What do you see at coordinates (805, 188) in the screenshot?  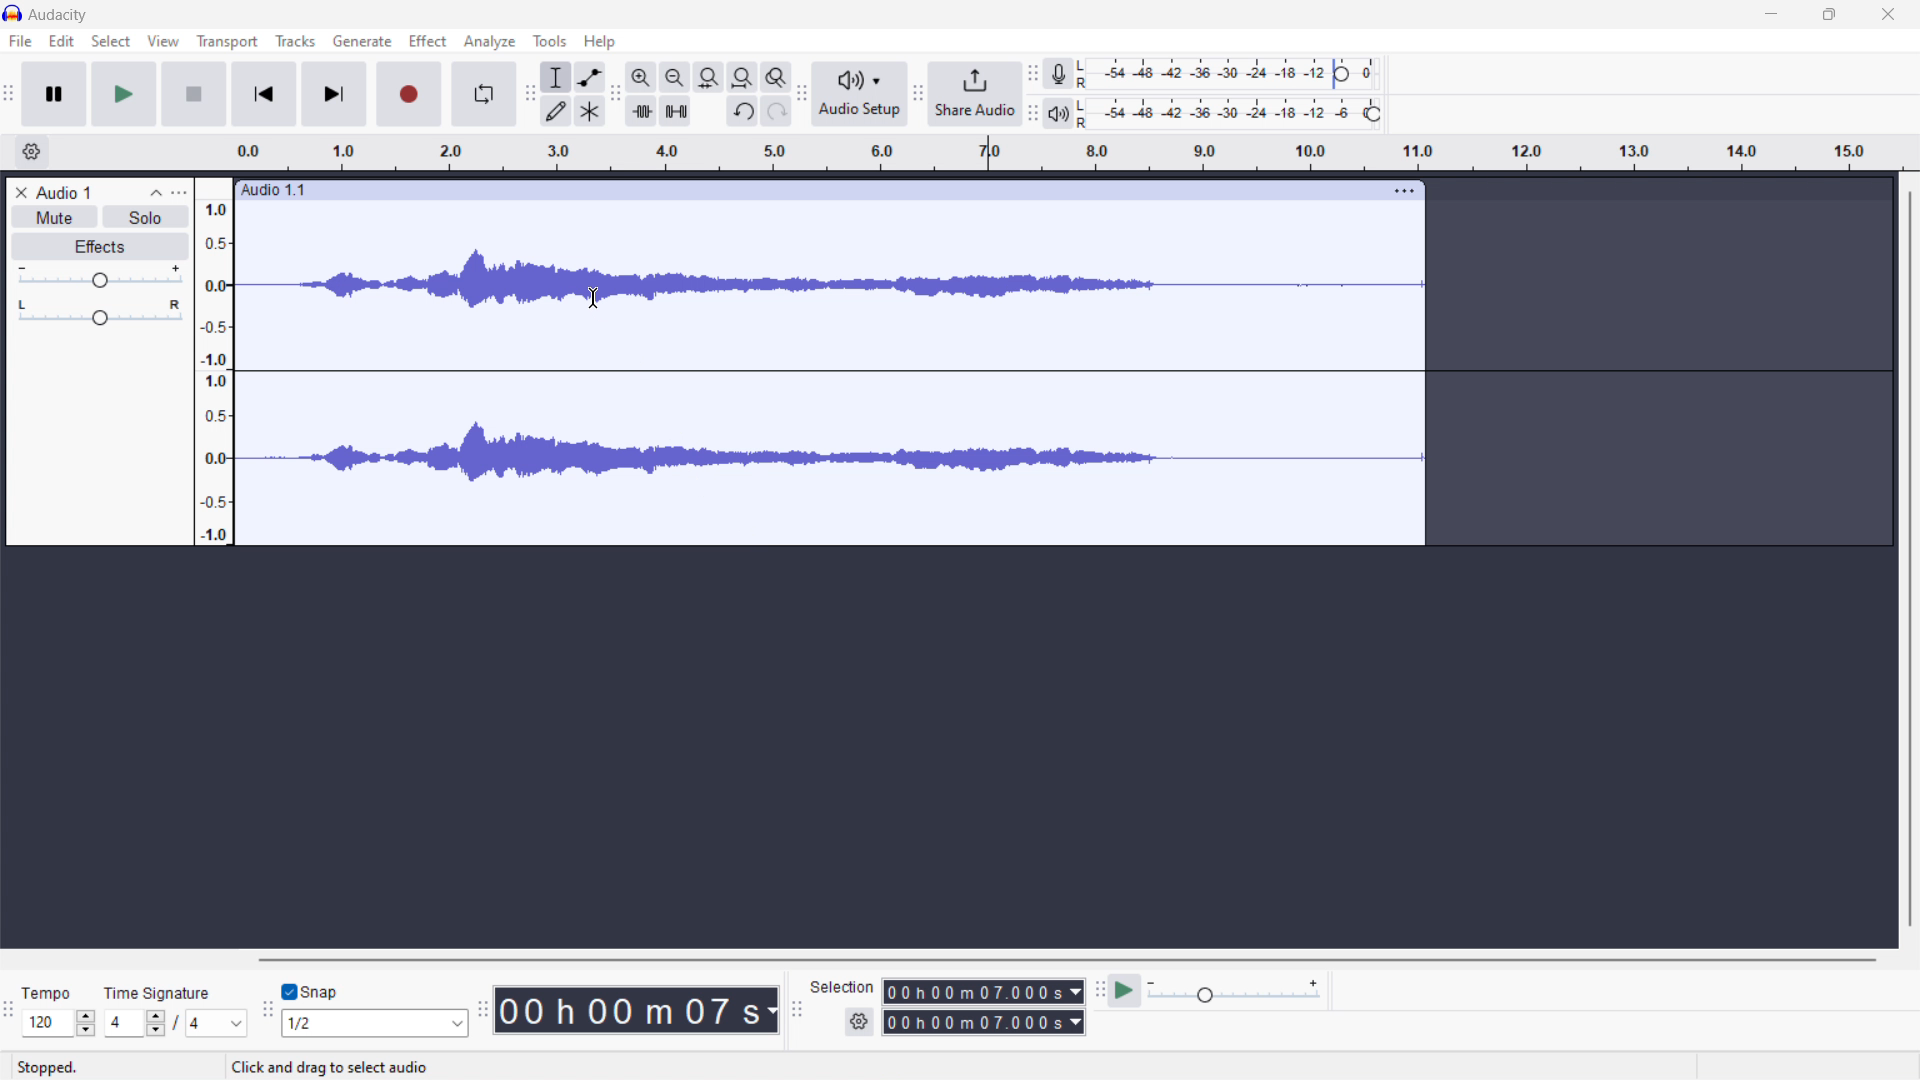 I see `Audio 1.1` at bounding box center [805, 188].